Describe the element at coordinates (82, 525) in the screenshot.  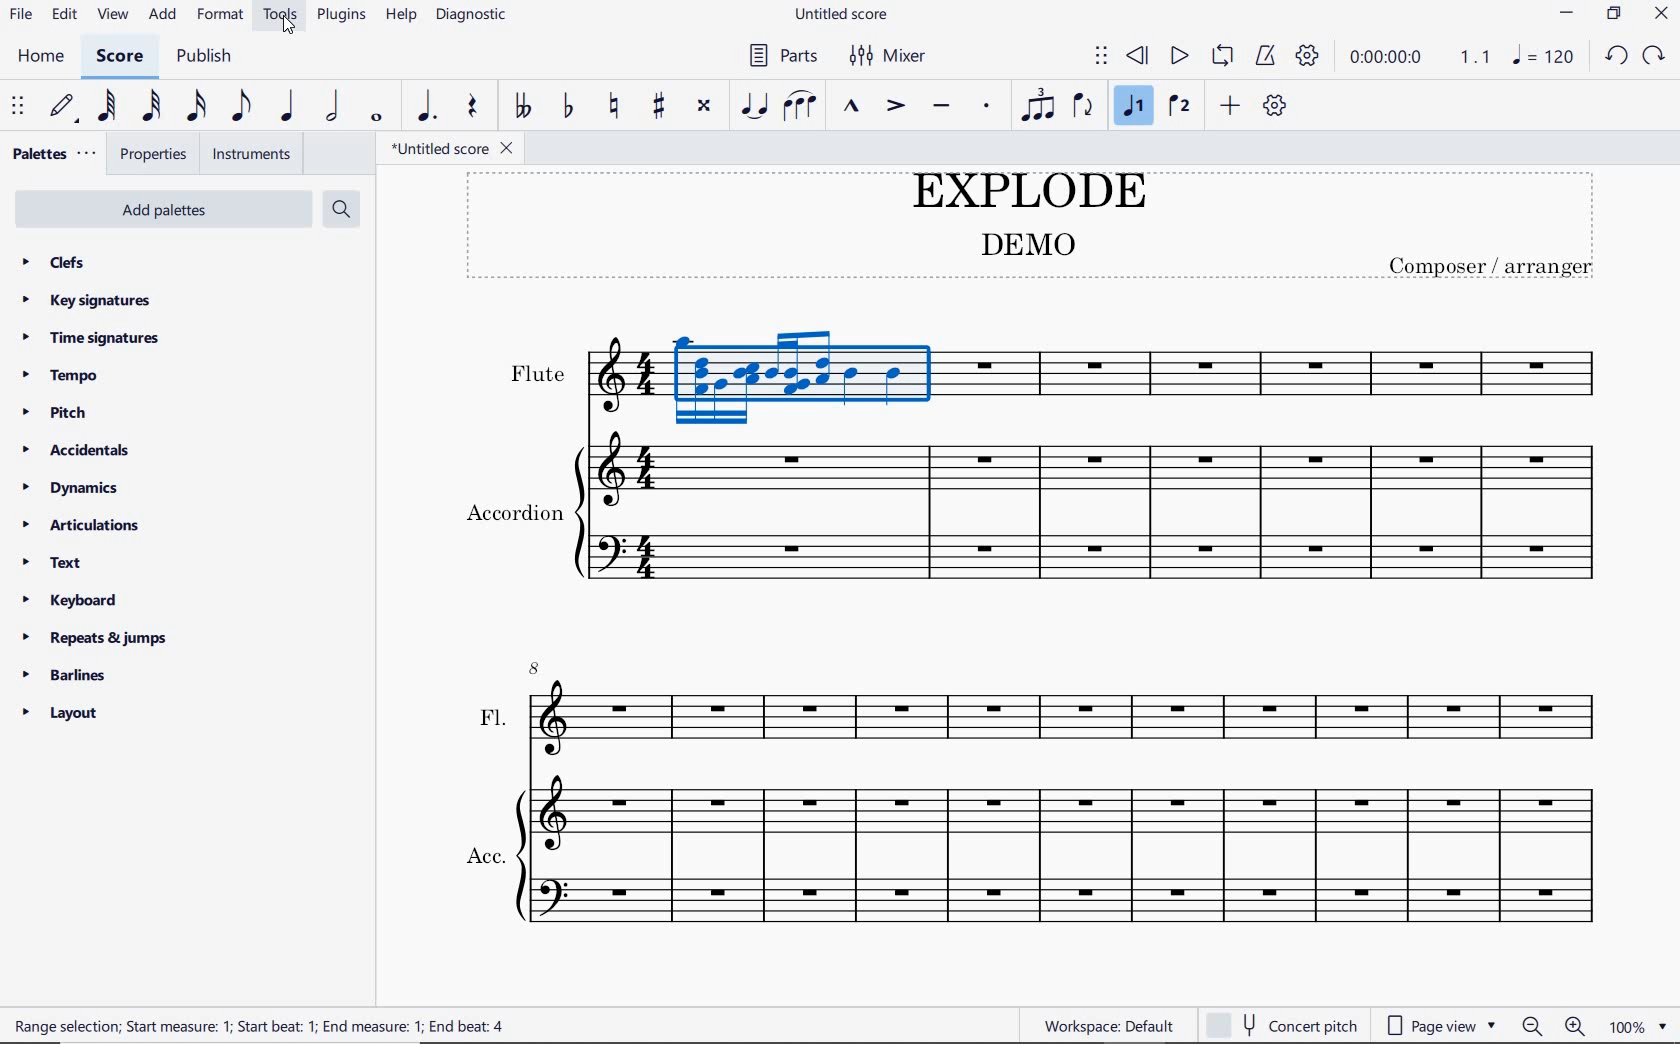
I see `articulations` at that location.